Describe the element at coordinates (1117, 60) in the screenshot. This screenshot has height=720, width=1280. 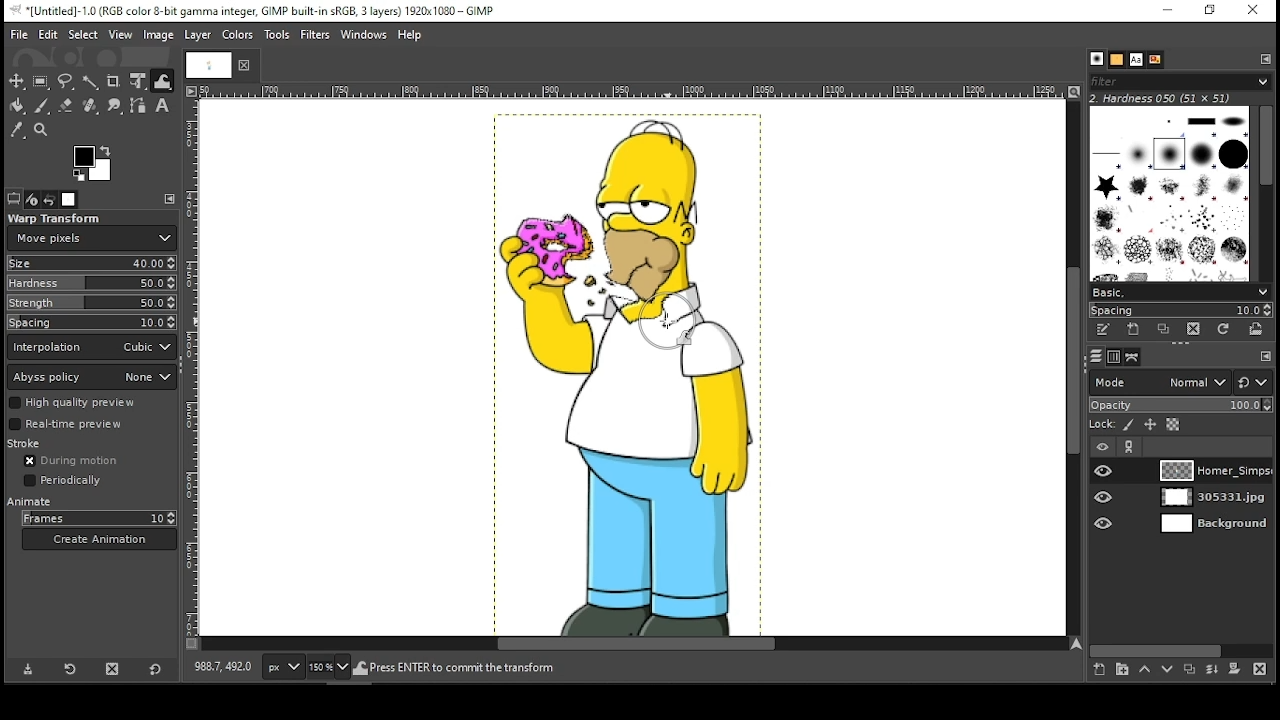
I see `patterns` at that location.